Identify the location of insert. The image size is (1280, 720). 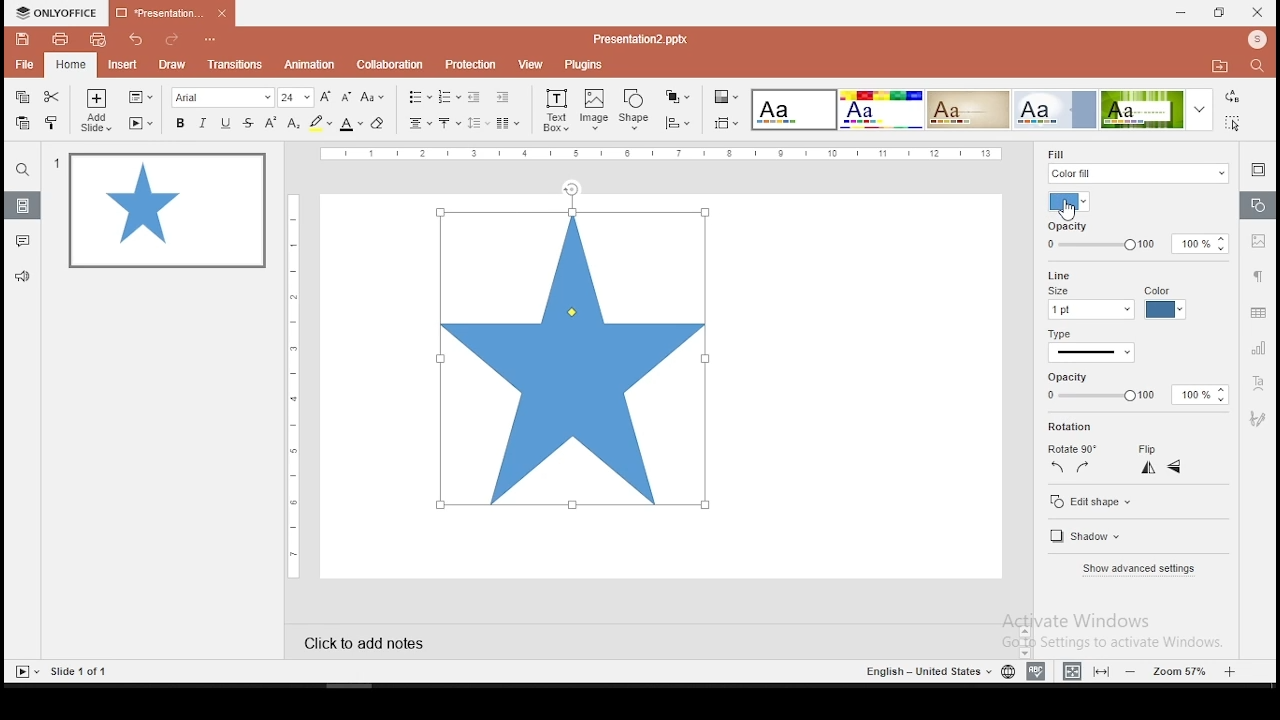
(121, 63).